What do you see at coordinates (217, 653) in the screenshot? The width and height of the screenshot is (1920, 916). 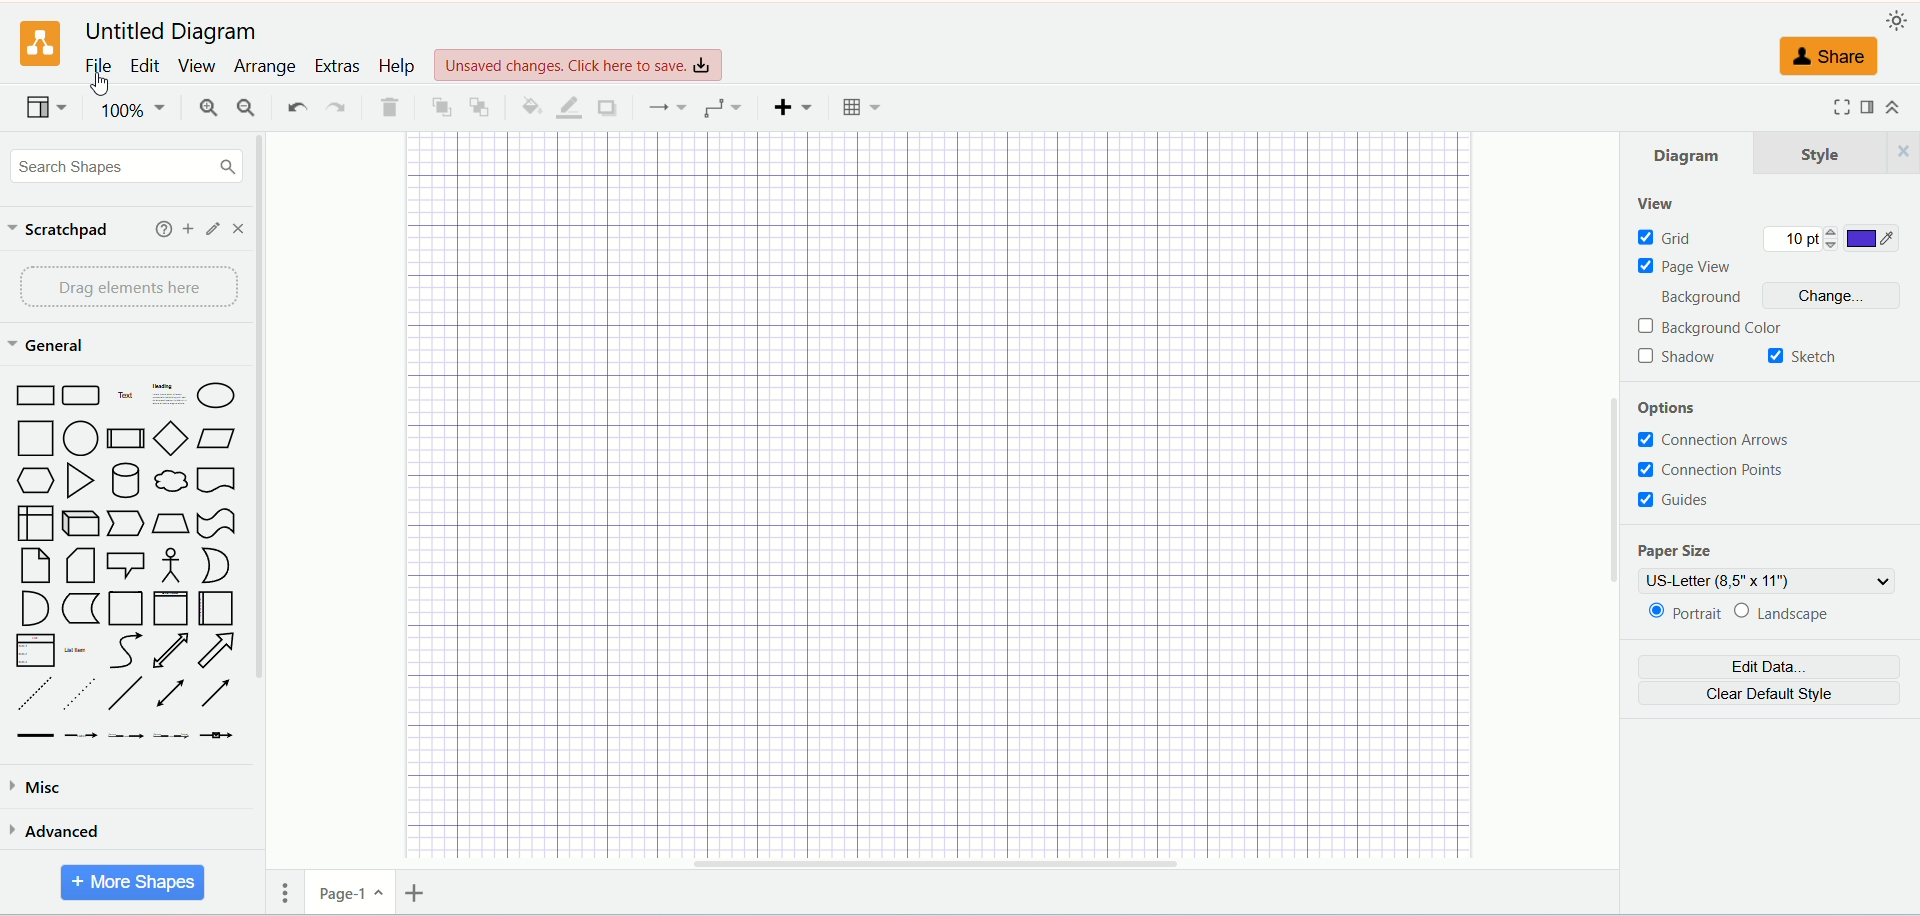 I see `Arrow` at bounding box center [217, 653].